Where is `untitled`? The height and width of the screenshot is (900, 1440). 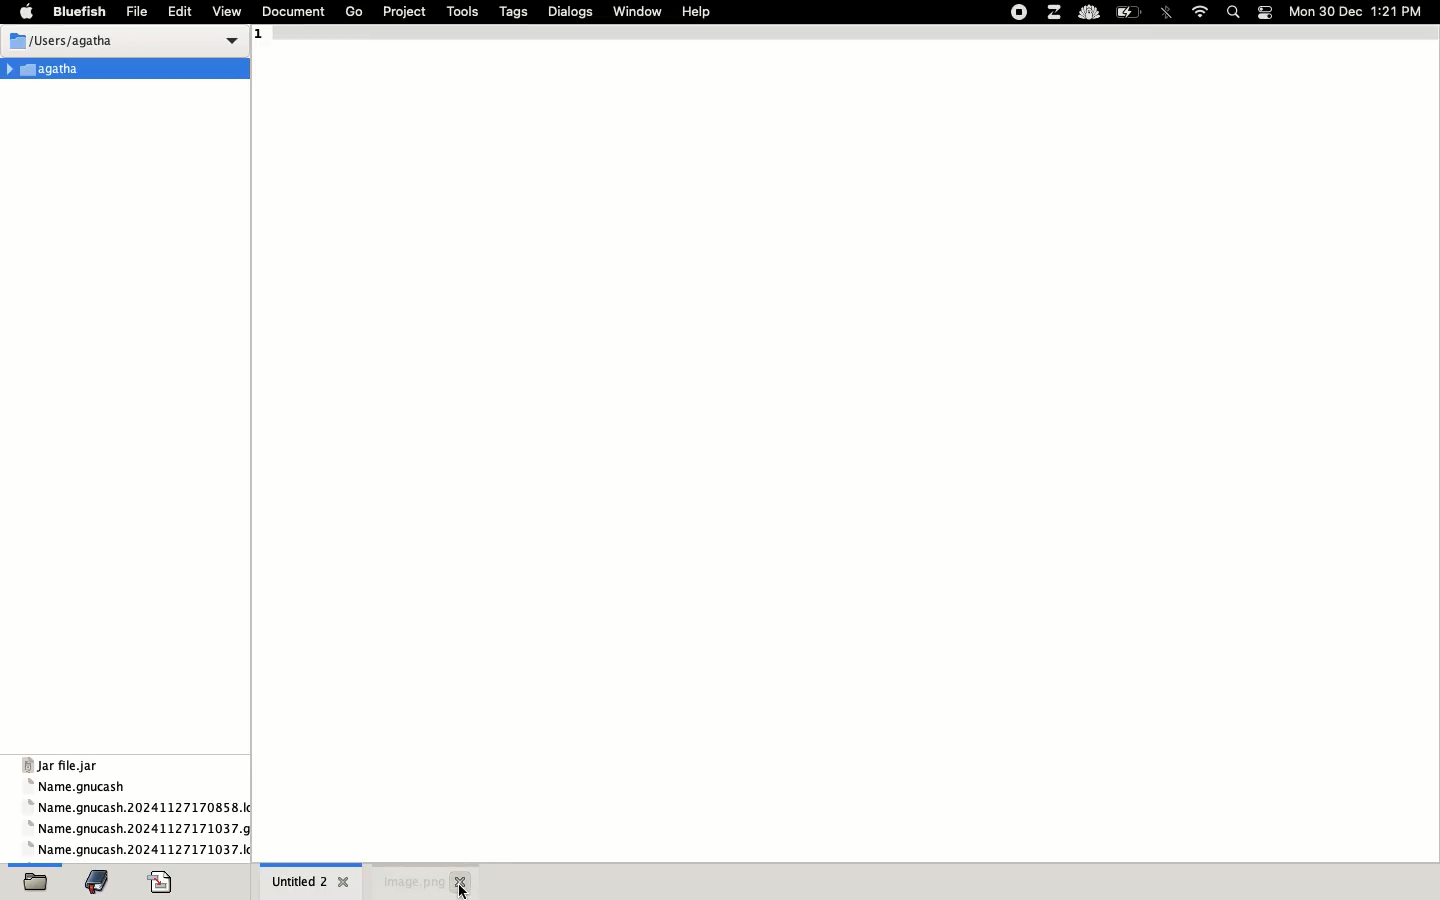
untitled is located at coordinates (299, 882).